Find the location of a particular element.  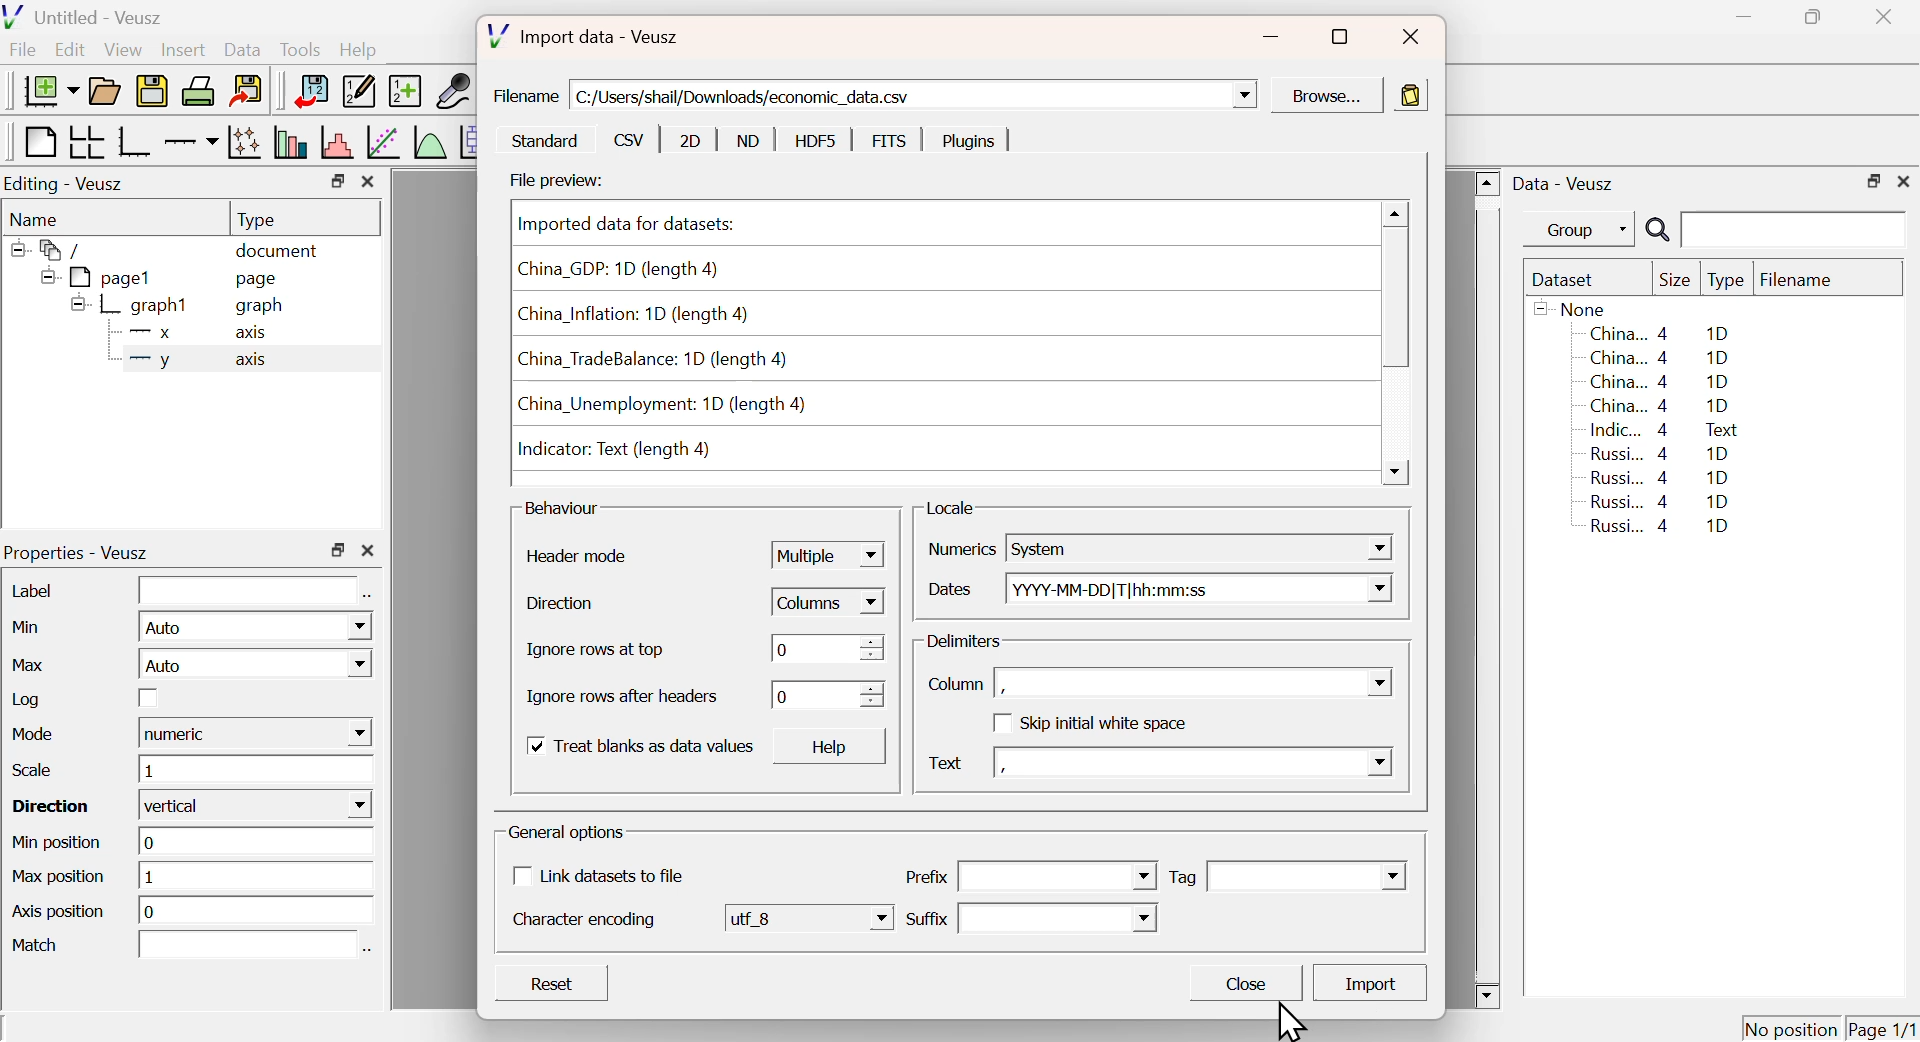

Restore Down is located at coordinates (1810, 17).